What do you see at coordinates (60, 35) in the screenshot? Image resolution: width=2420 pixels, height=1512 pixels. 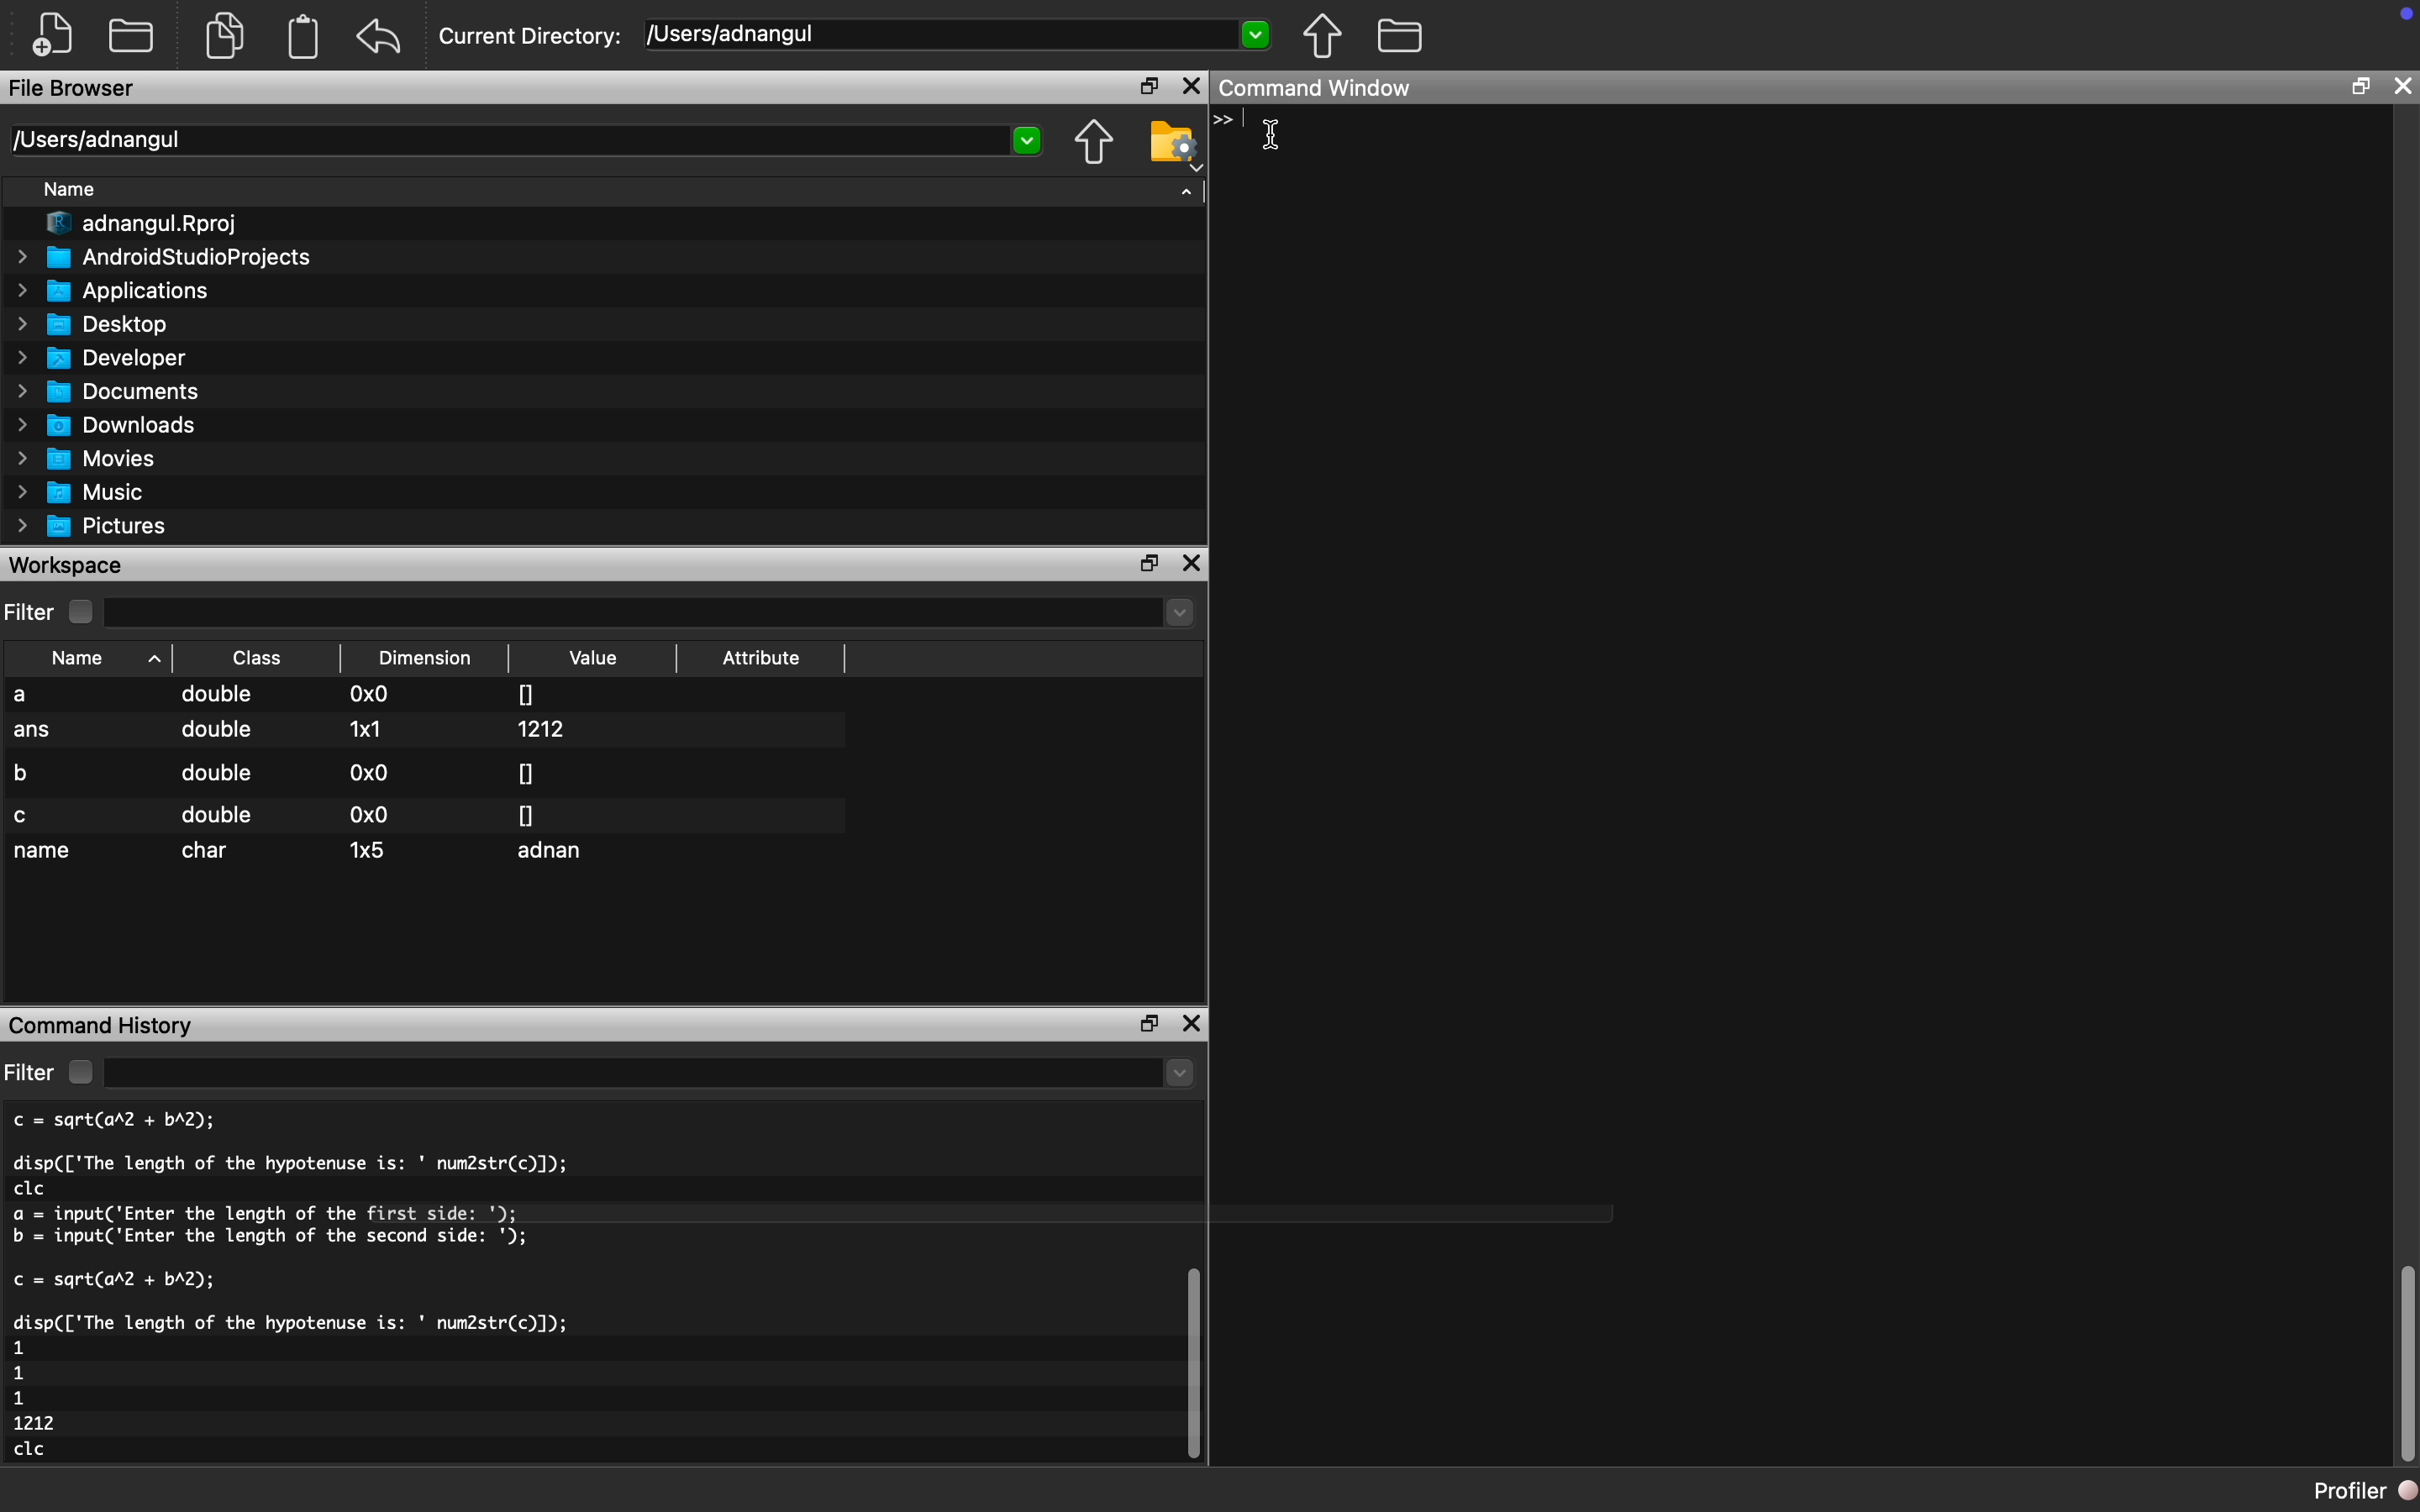 I see `create new` at bounding box center [60, 35].